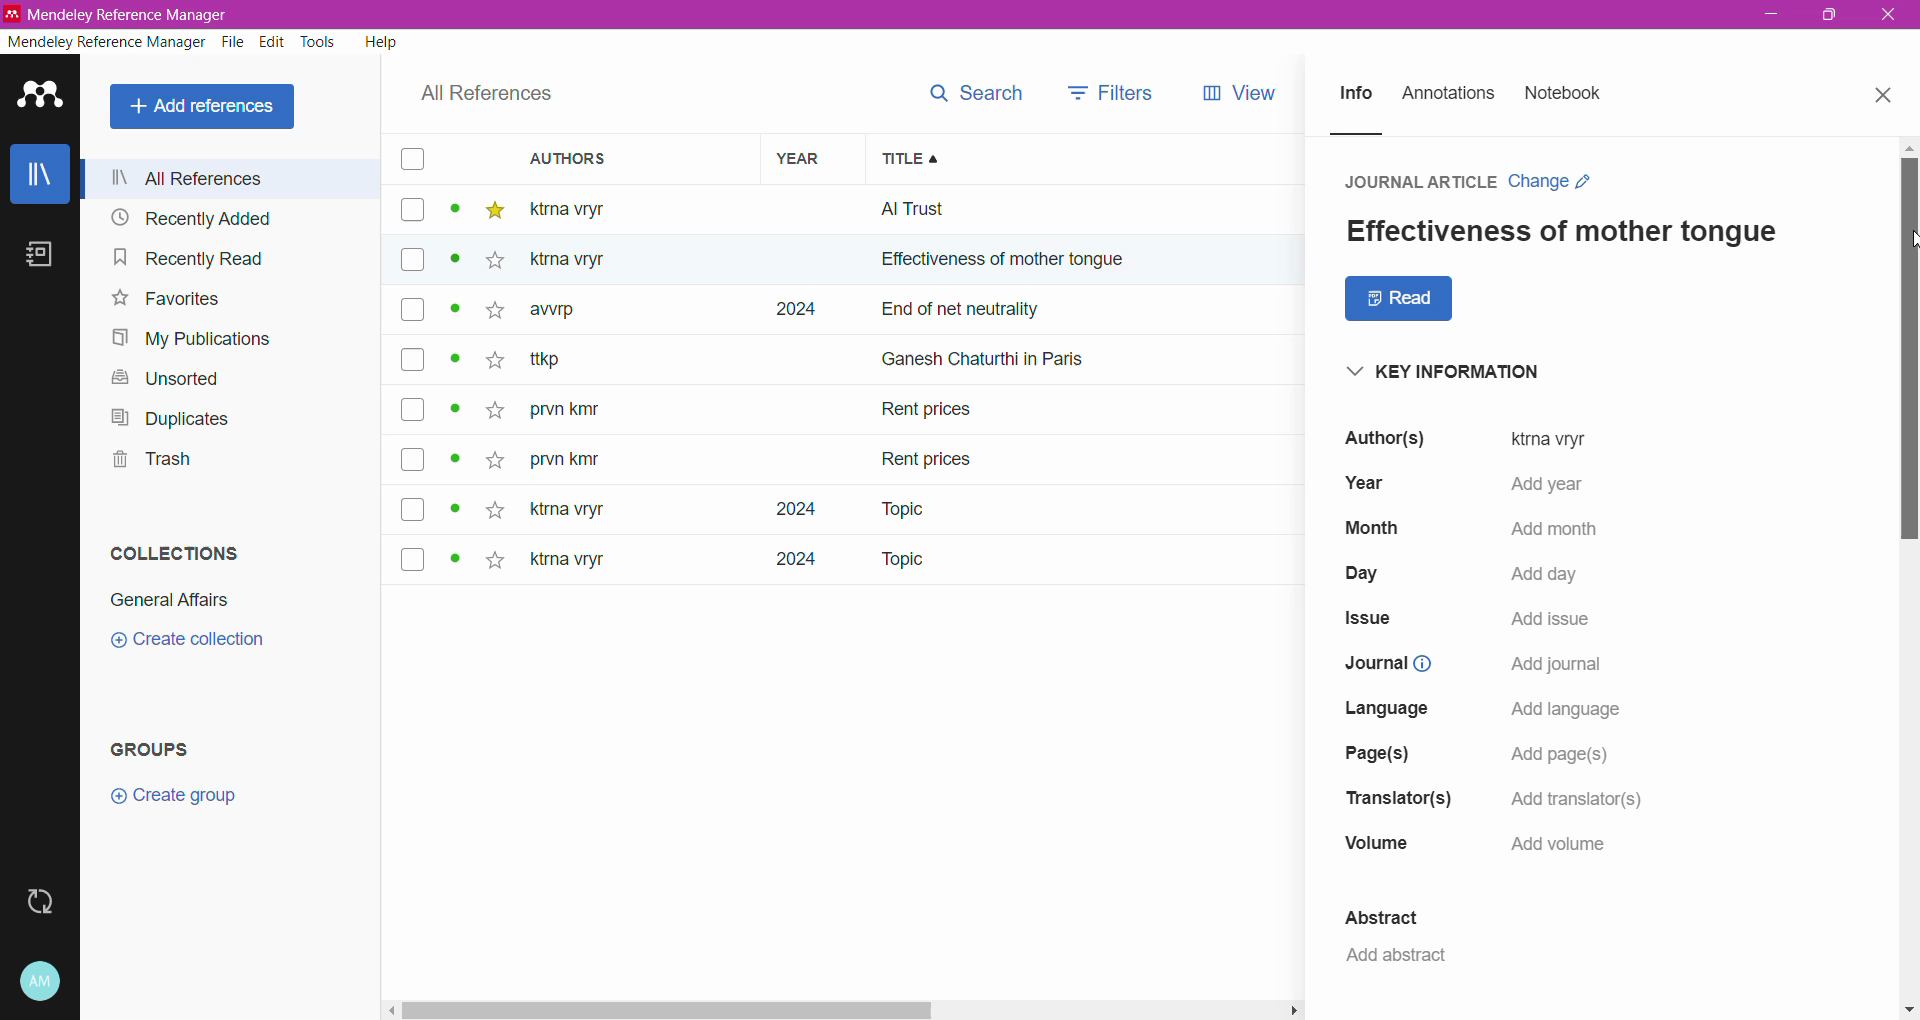 Image resolution: width=1920 pixels, height=1020 pixels. What do you see at coordinates (565, 462) in the screenshot?
I see `prvn kity` at bounding box center [565, 462].